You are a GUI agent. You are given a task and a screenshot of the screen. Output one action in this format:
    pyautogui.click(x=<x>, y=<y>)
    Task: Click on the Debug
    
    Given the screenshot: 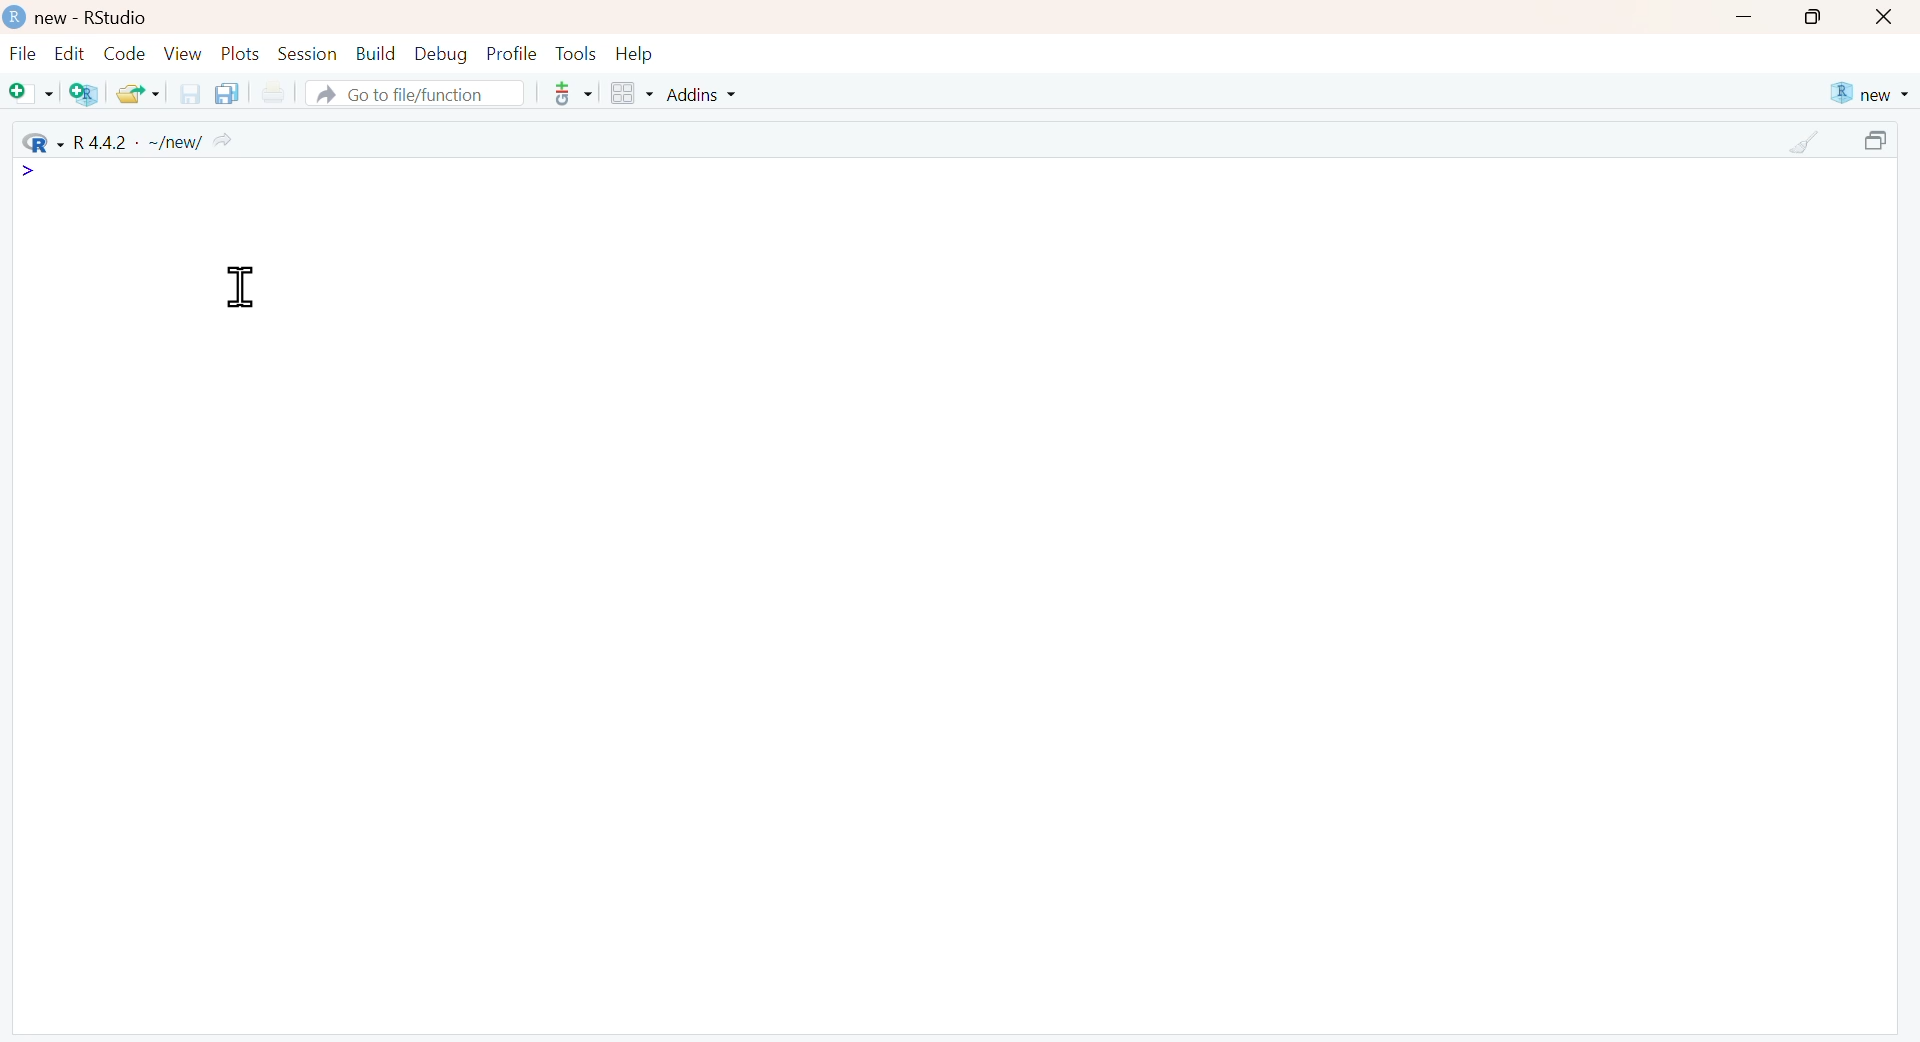 What is the action you would take?
    pyautogui.click(x=442, y=56)
    